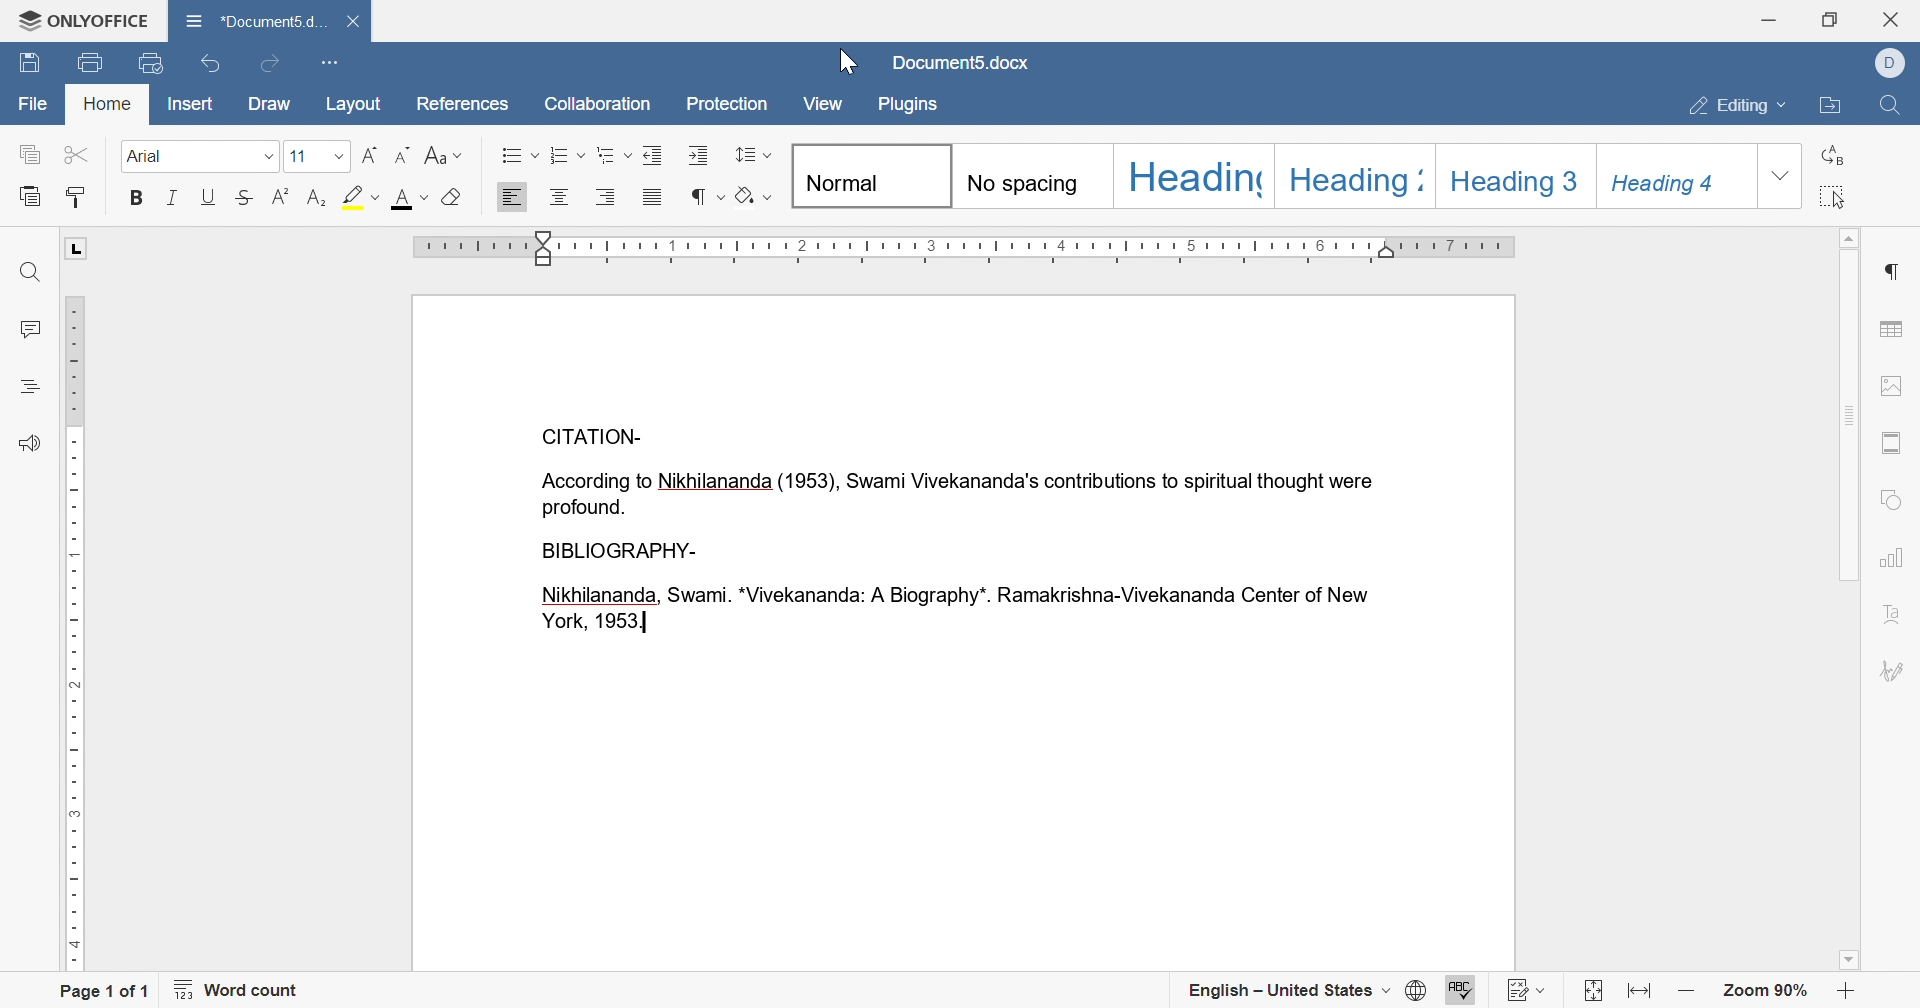  What do you see at coordinates (351, 108) in the screenshot?
I see `layout` at bounding box center [351, 108].